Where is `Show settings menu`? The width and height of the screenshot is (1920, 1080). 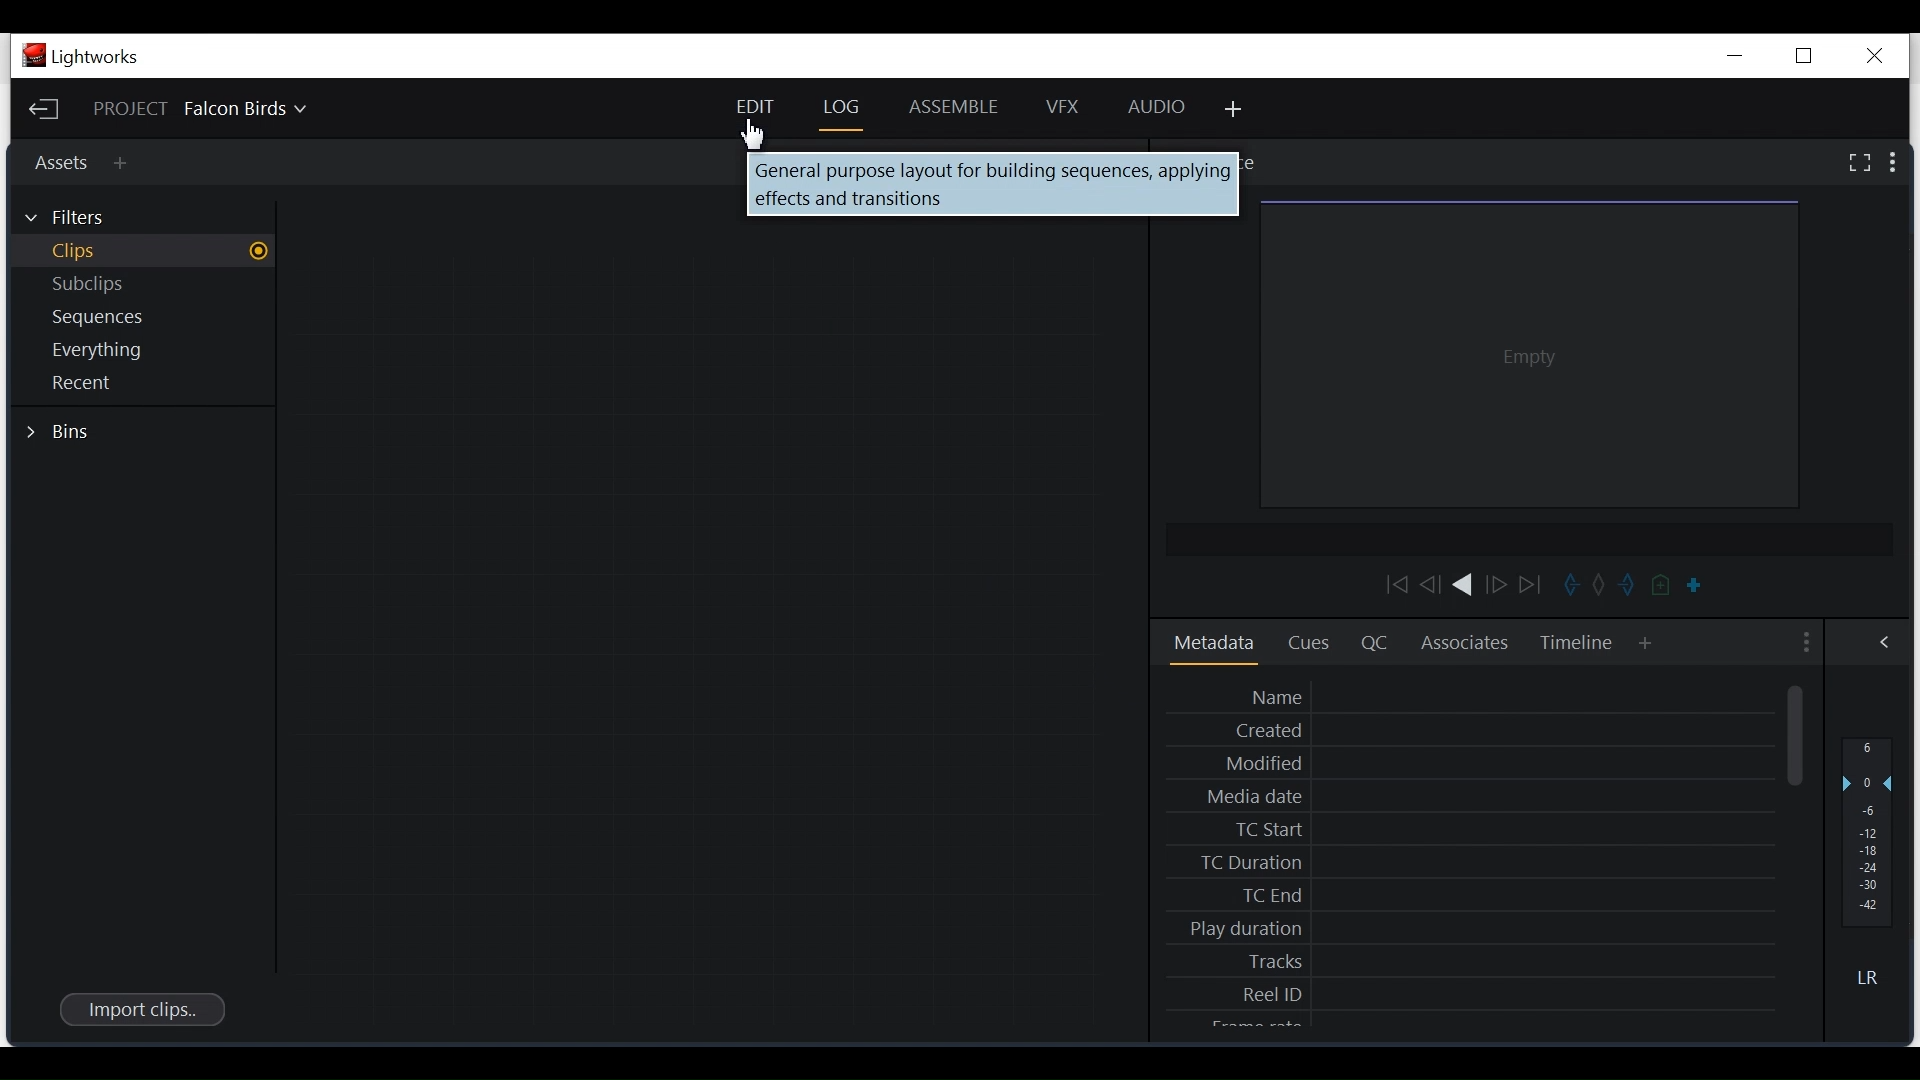
Show settings menu is located at coordinates (1895, 163).